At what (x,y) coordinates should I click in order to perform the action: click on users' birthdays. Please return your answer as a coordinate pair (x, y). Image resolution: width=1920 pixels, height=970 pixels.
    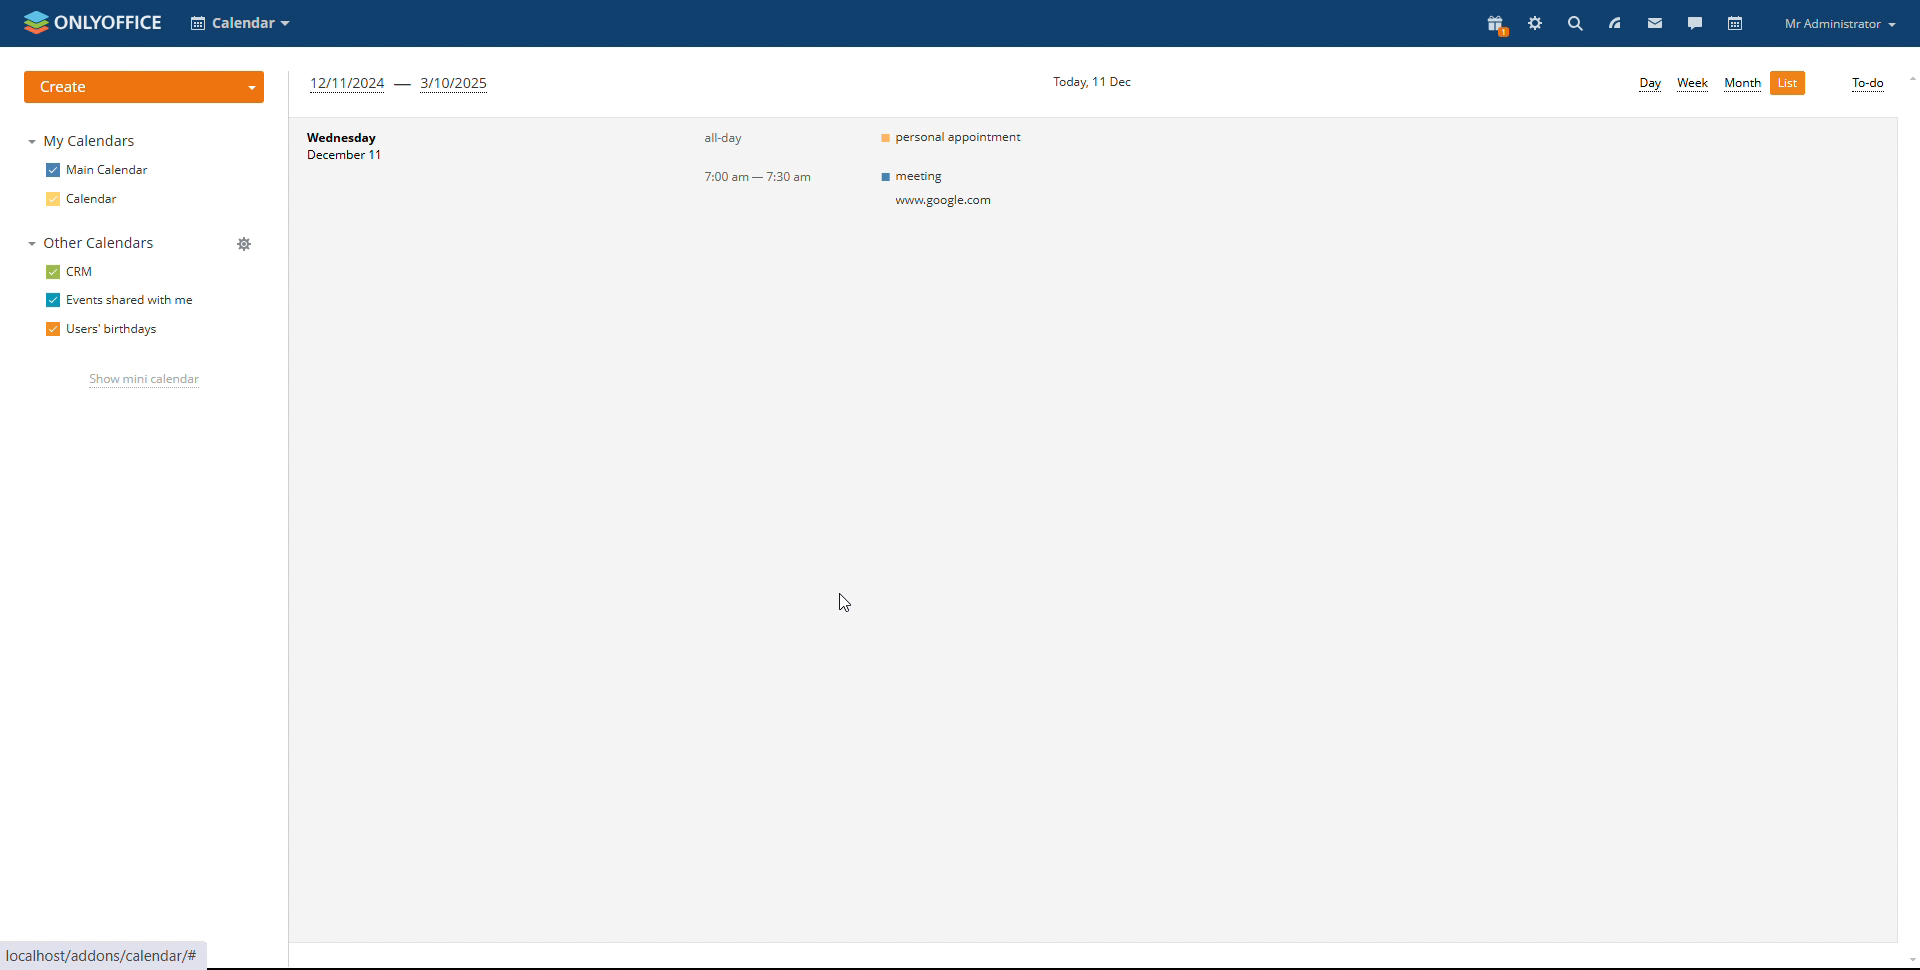
    Looking at the image, I should click on (99, 329).